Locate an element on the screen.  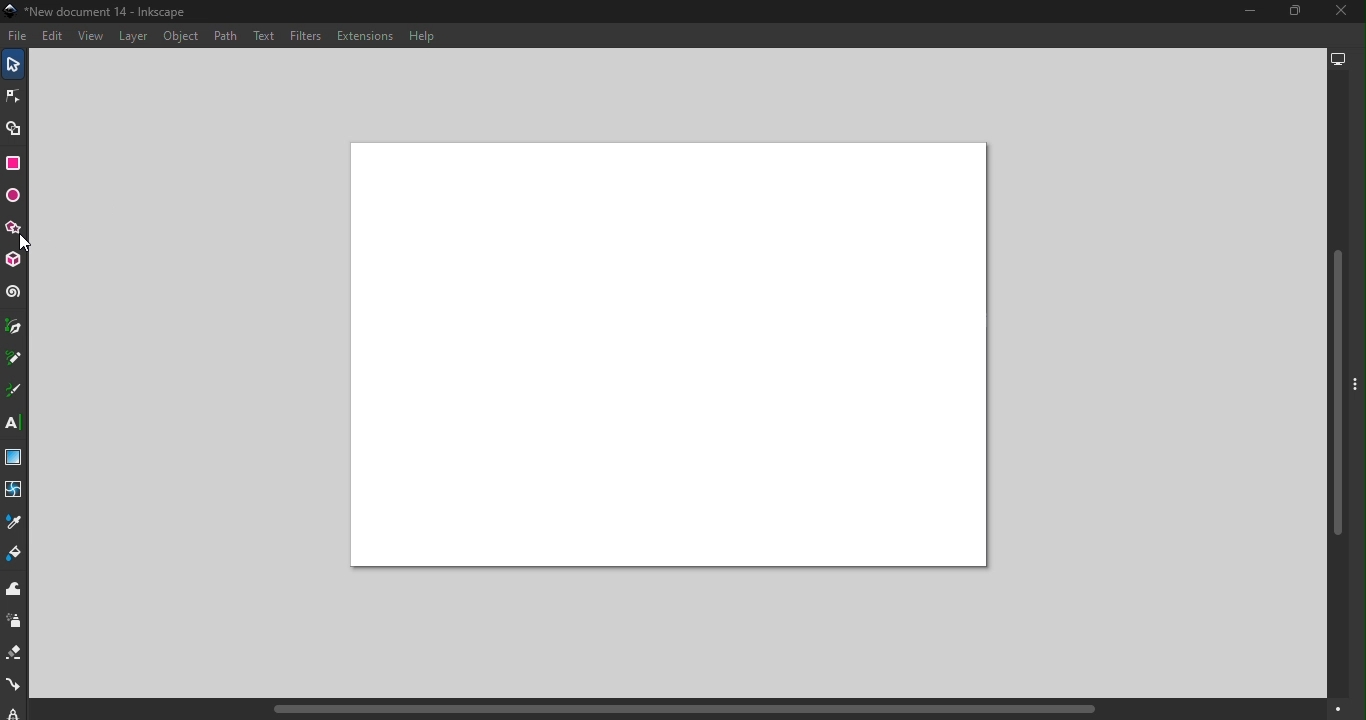
Dropper tool is located at coordinates (12, 526).